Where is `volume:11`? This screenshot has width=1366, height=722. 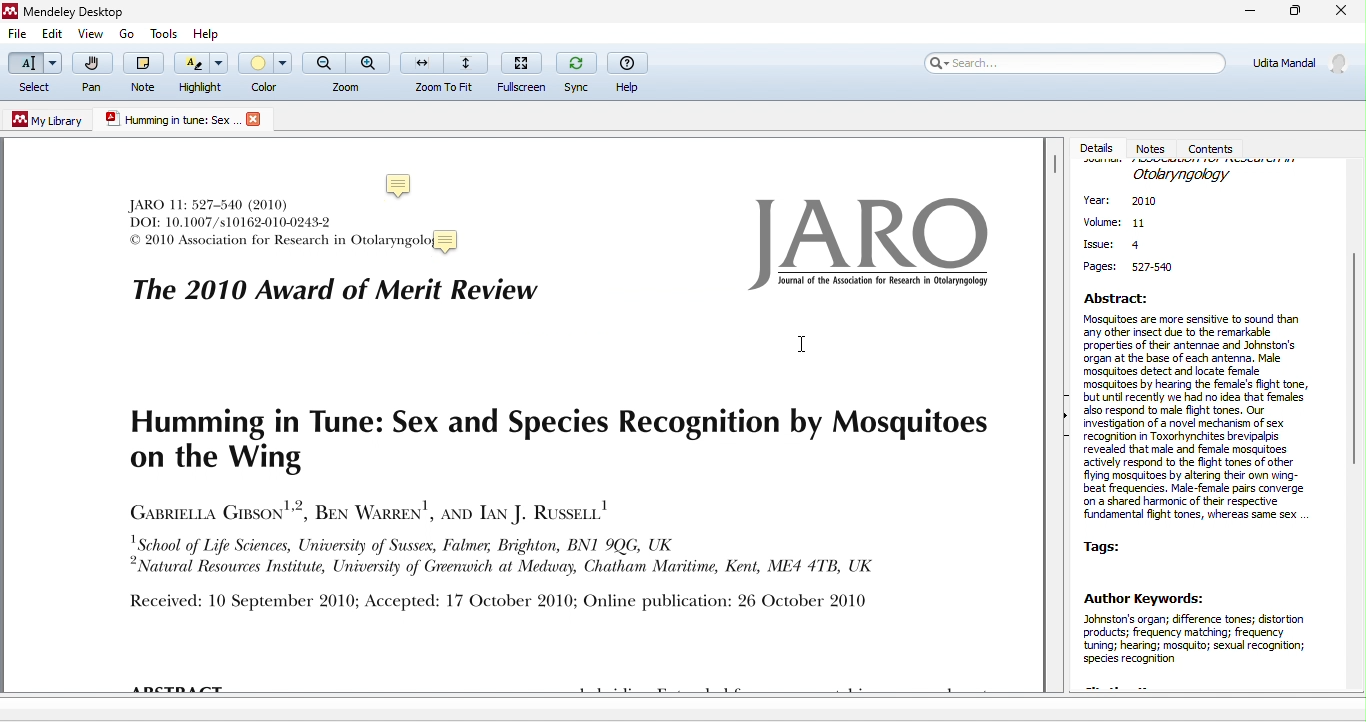
volume:11 is located at coordinates (1115, 224).